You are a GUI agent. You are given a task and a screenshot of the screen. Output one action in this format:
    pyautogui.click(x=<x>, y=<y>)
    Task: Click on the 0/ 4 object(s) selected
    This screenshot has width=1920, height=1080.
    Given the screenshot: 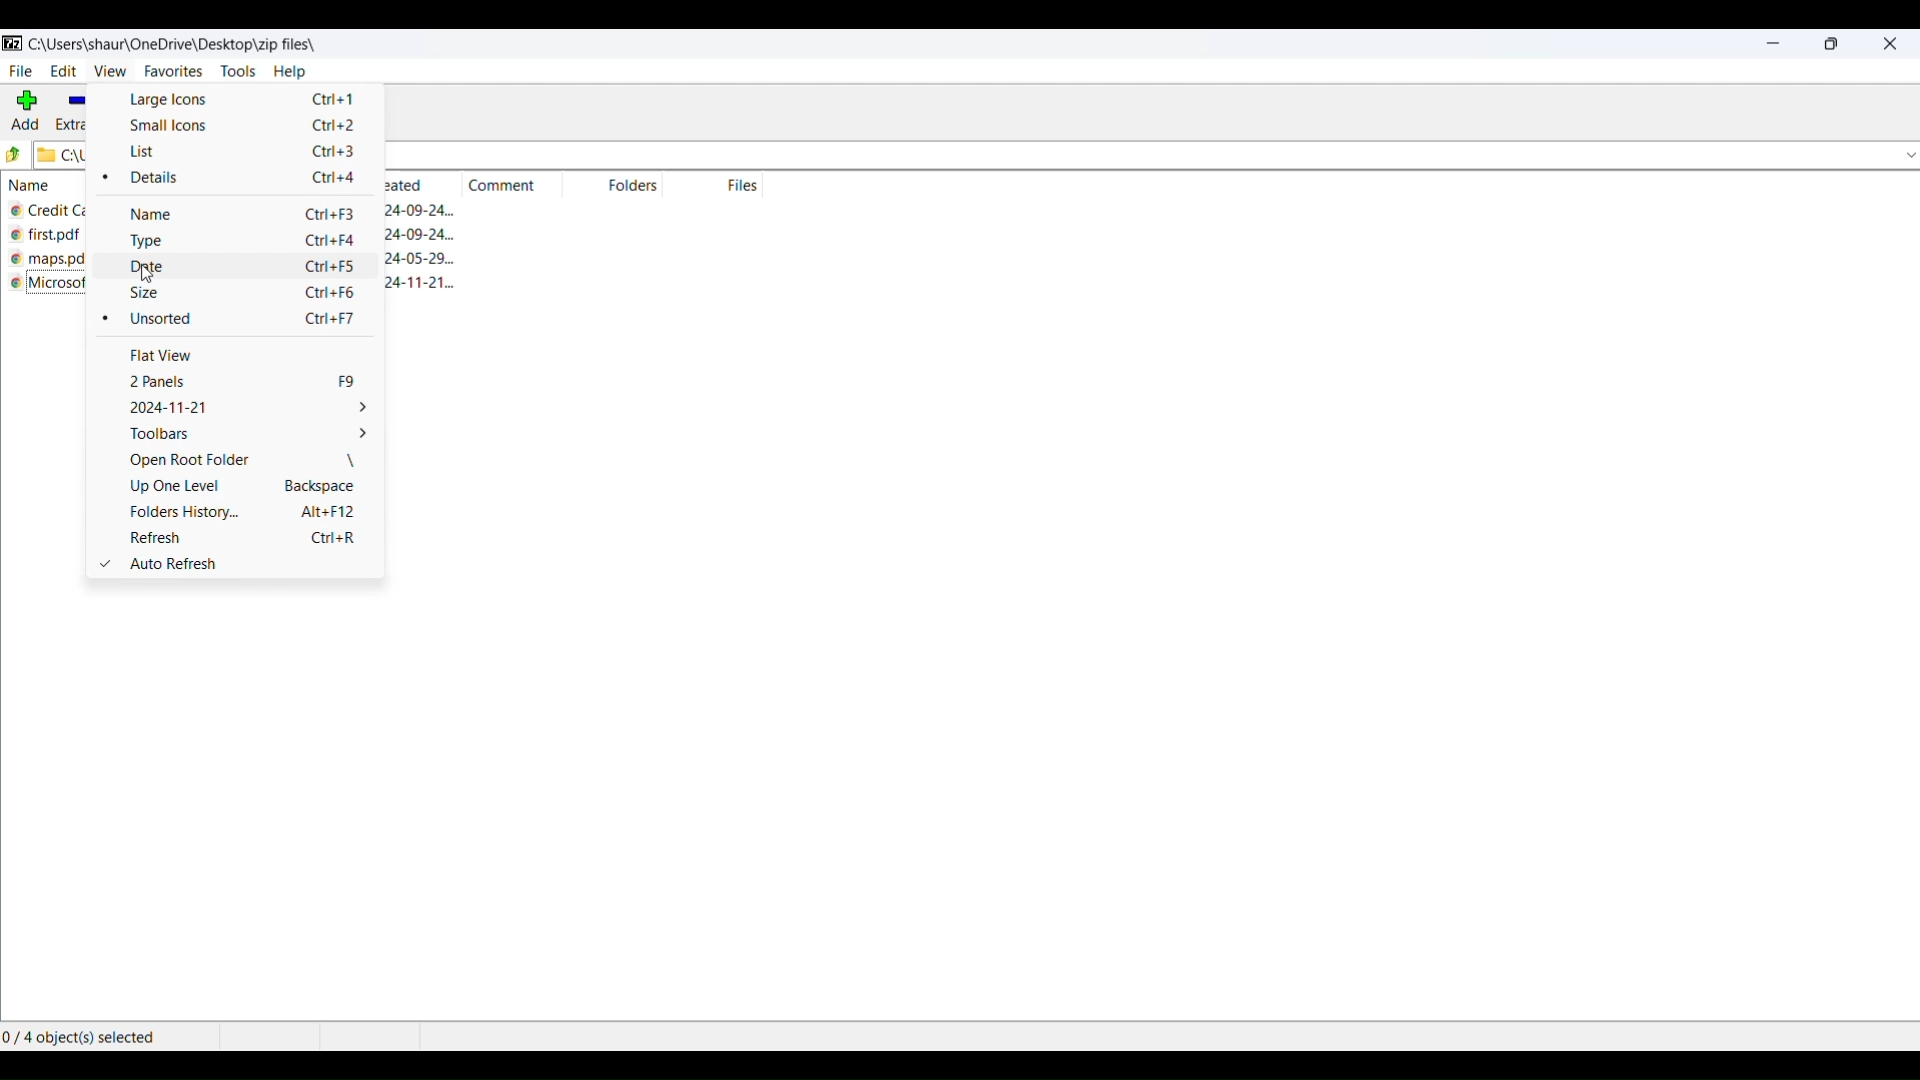 What is the action you would take?
    pyautogui.click(x=83, y=1039)
    